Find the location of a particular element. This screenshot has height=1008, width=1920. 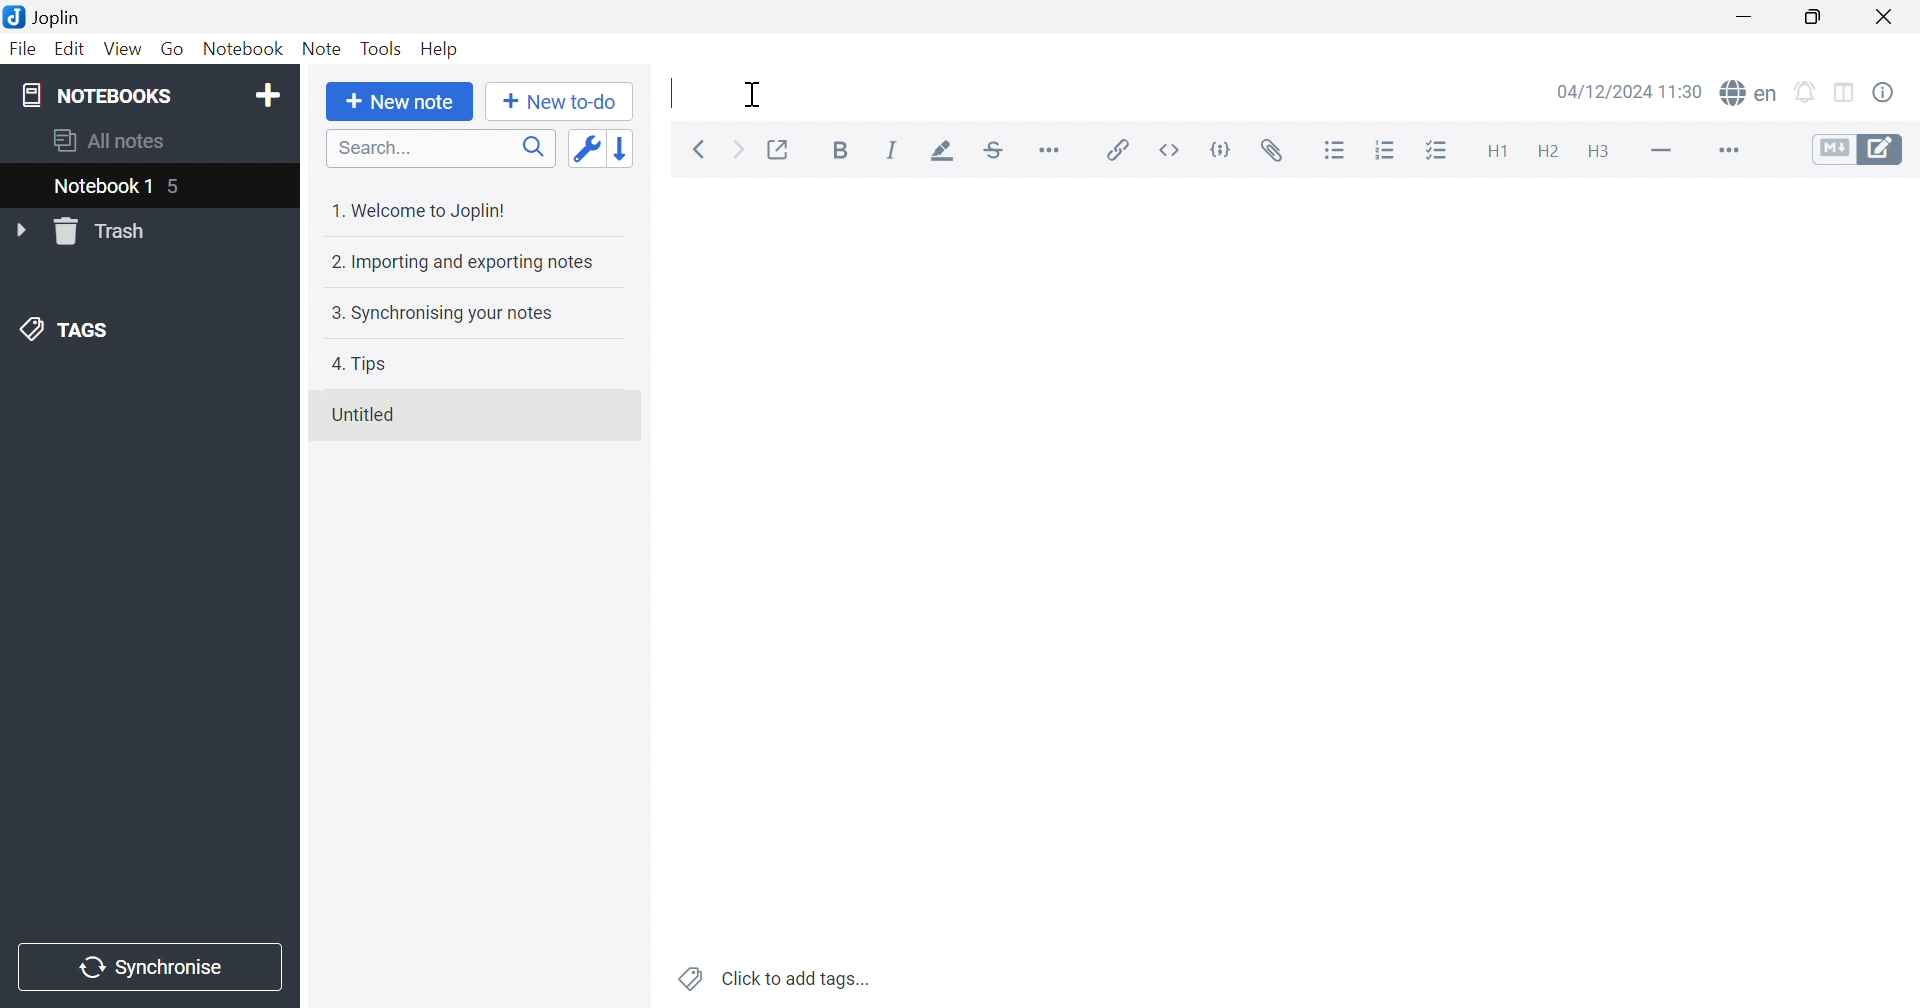

Notebook 1 is located at coordinates (101, 187).